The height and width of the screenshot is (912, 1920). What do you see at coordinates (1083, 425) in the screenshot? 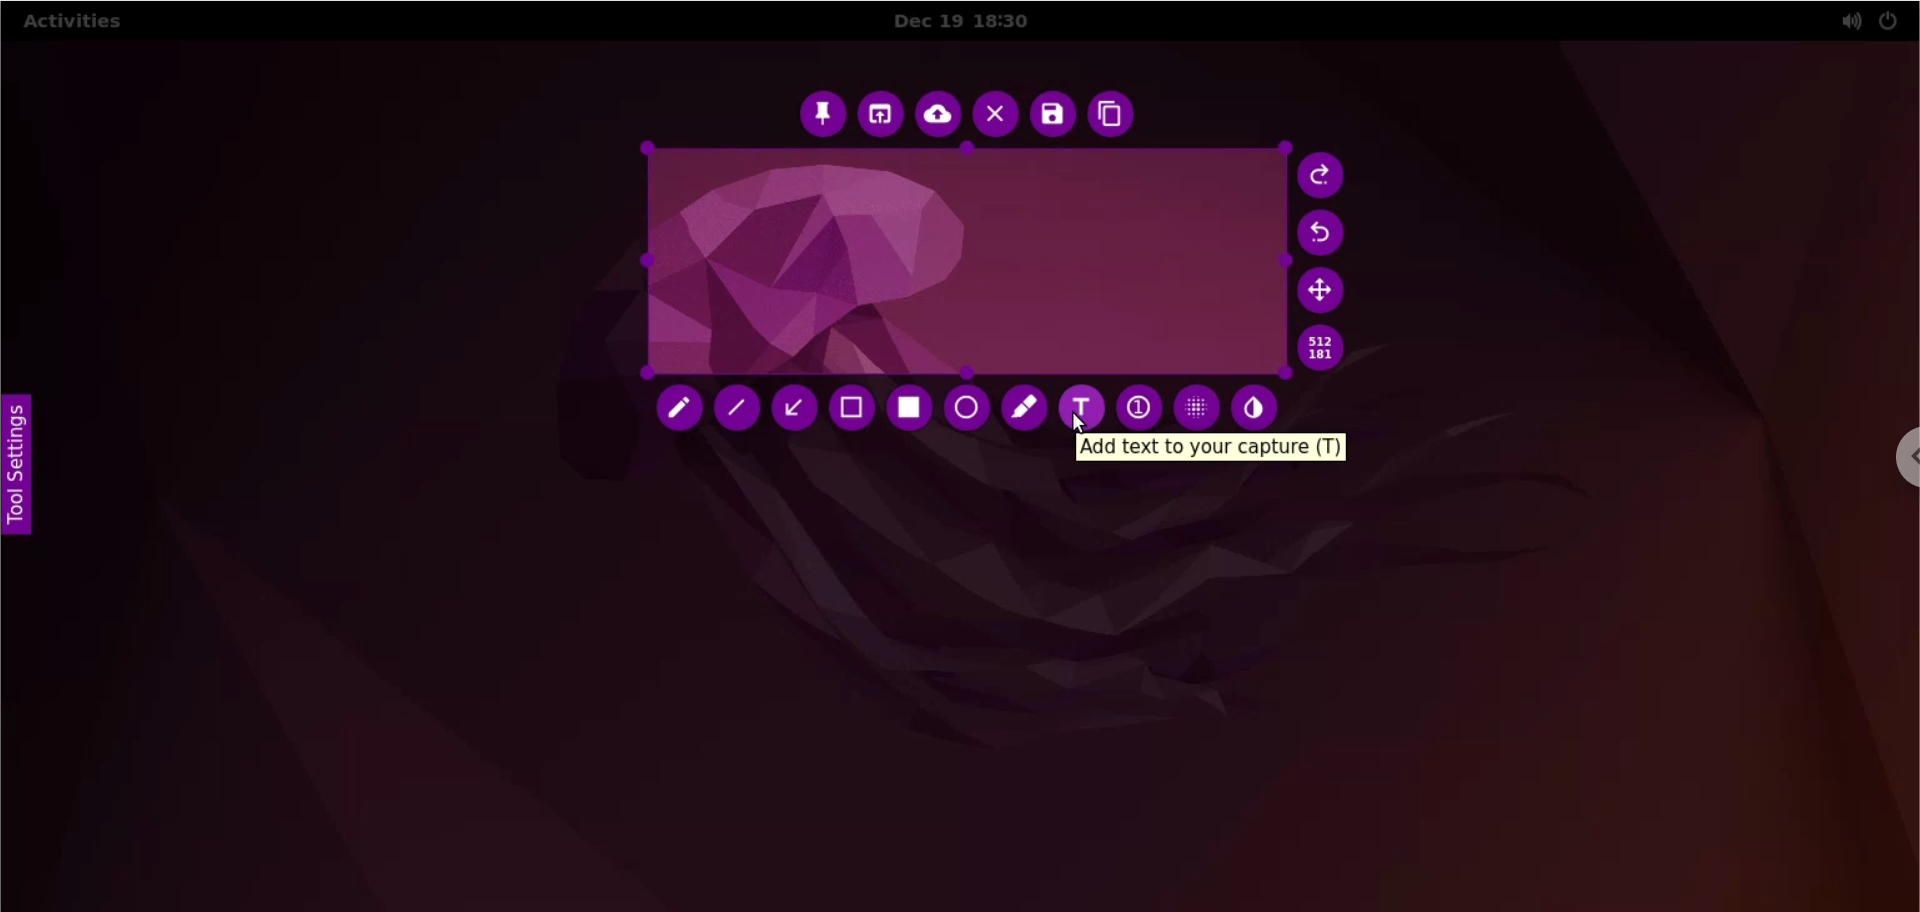
I see `cursor` at bounding box center [1083, 425].